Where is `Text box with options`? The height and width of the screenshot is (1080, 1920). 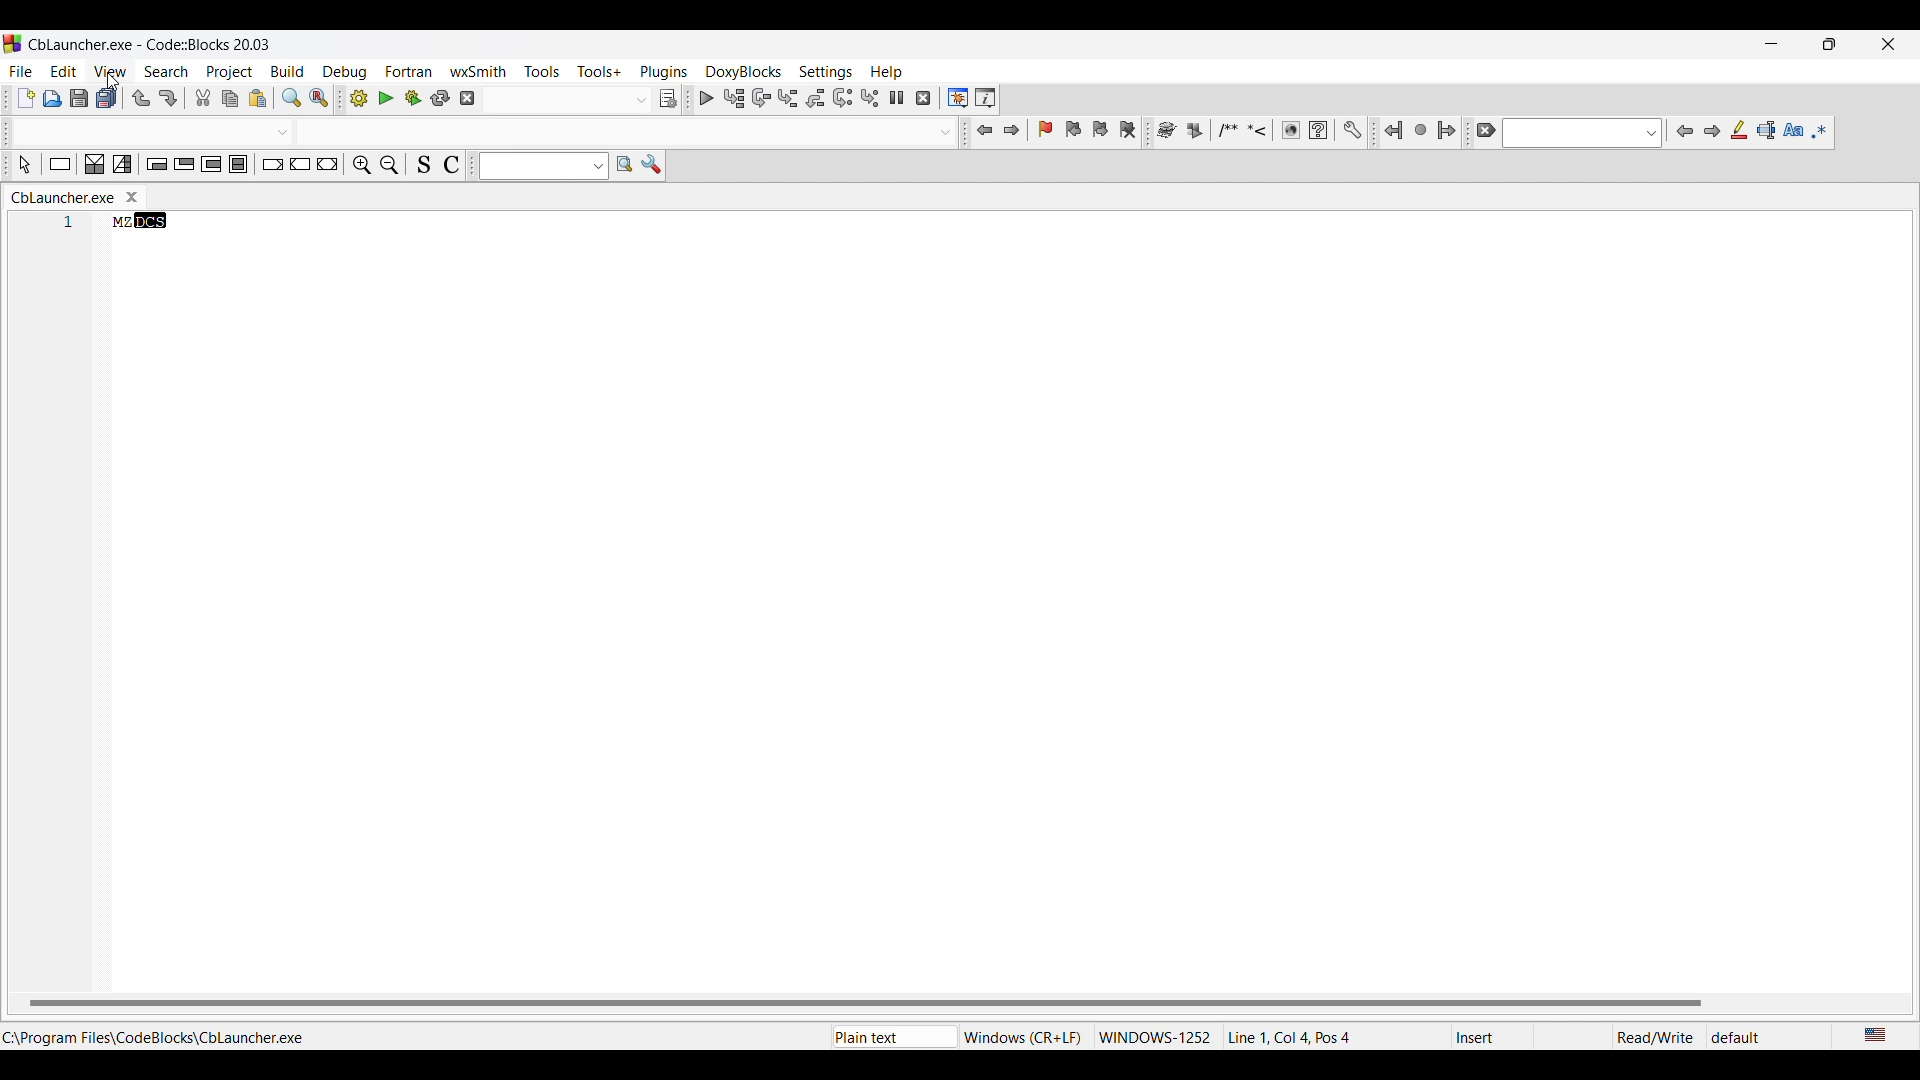 Text box with options is located at coordinates (1581, 133).